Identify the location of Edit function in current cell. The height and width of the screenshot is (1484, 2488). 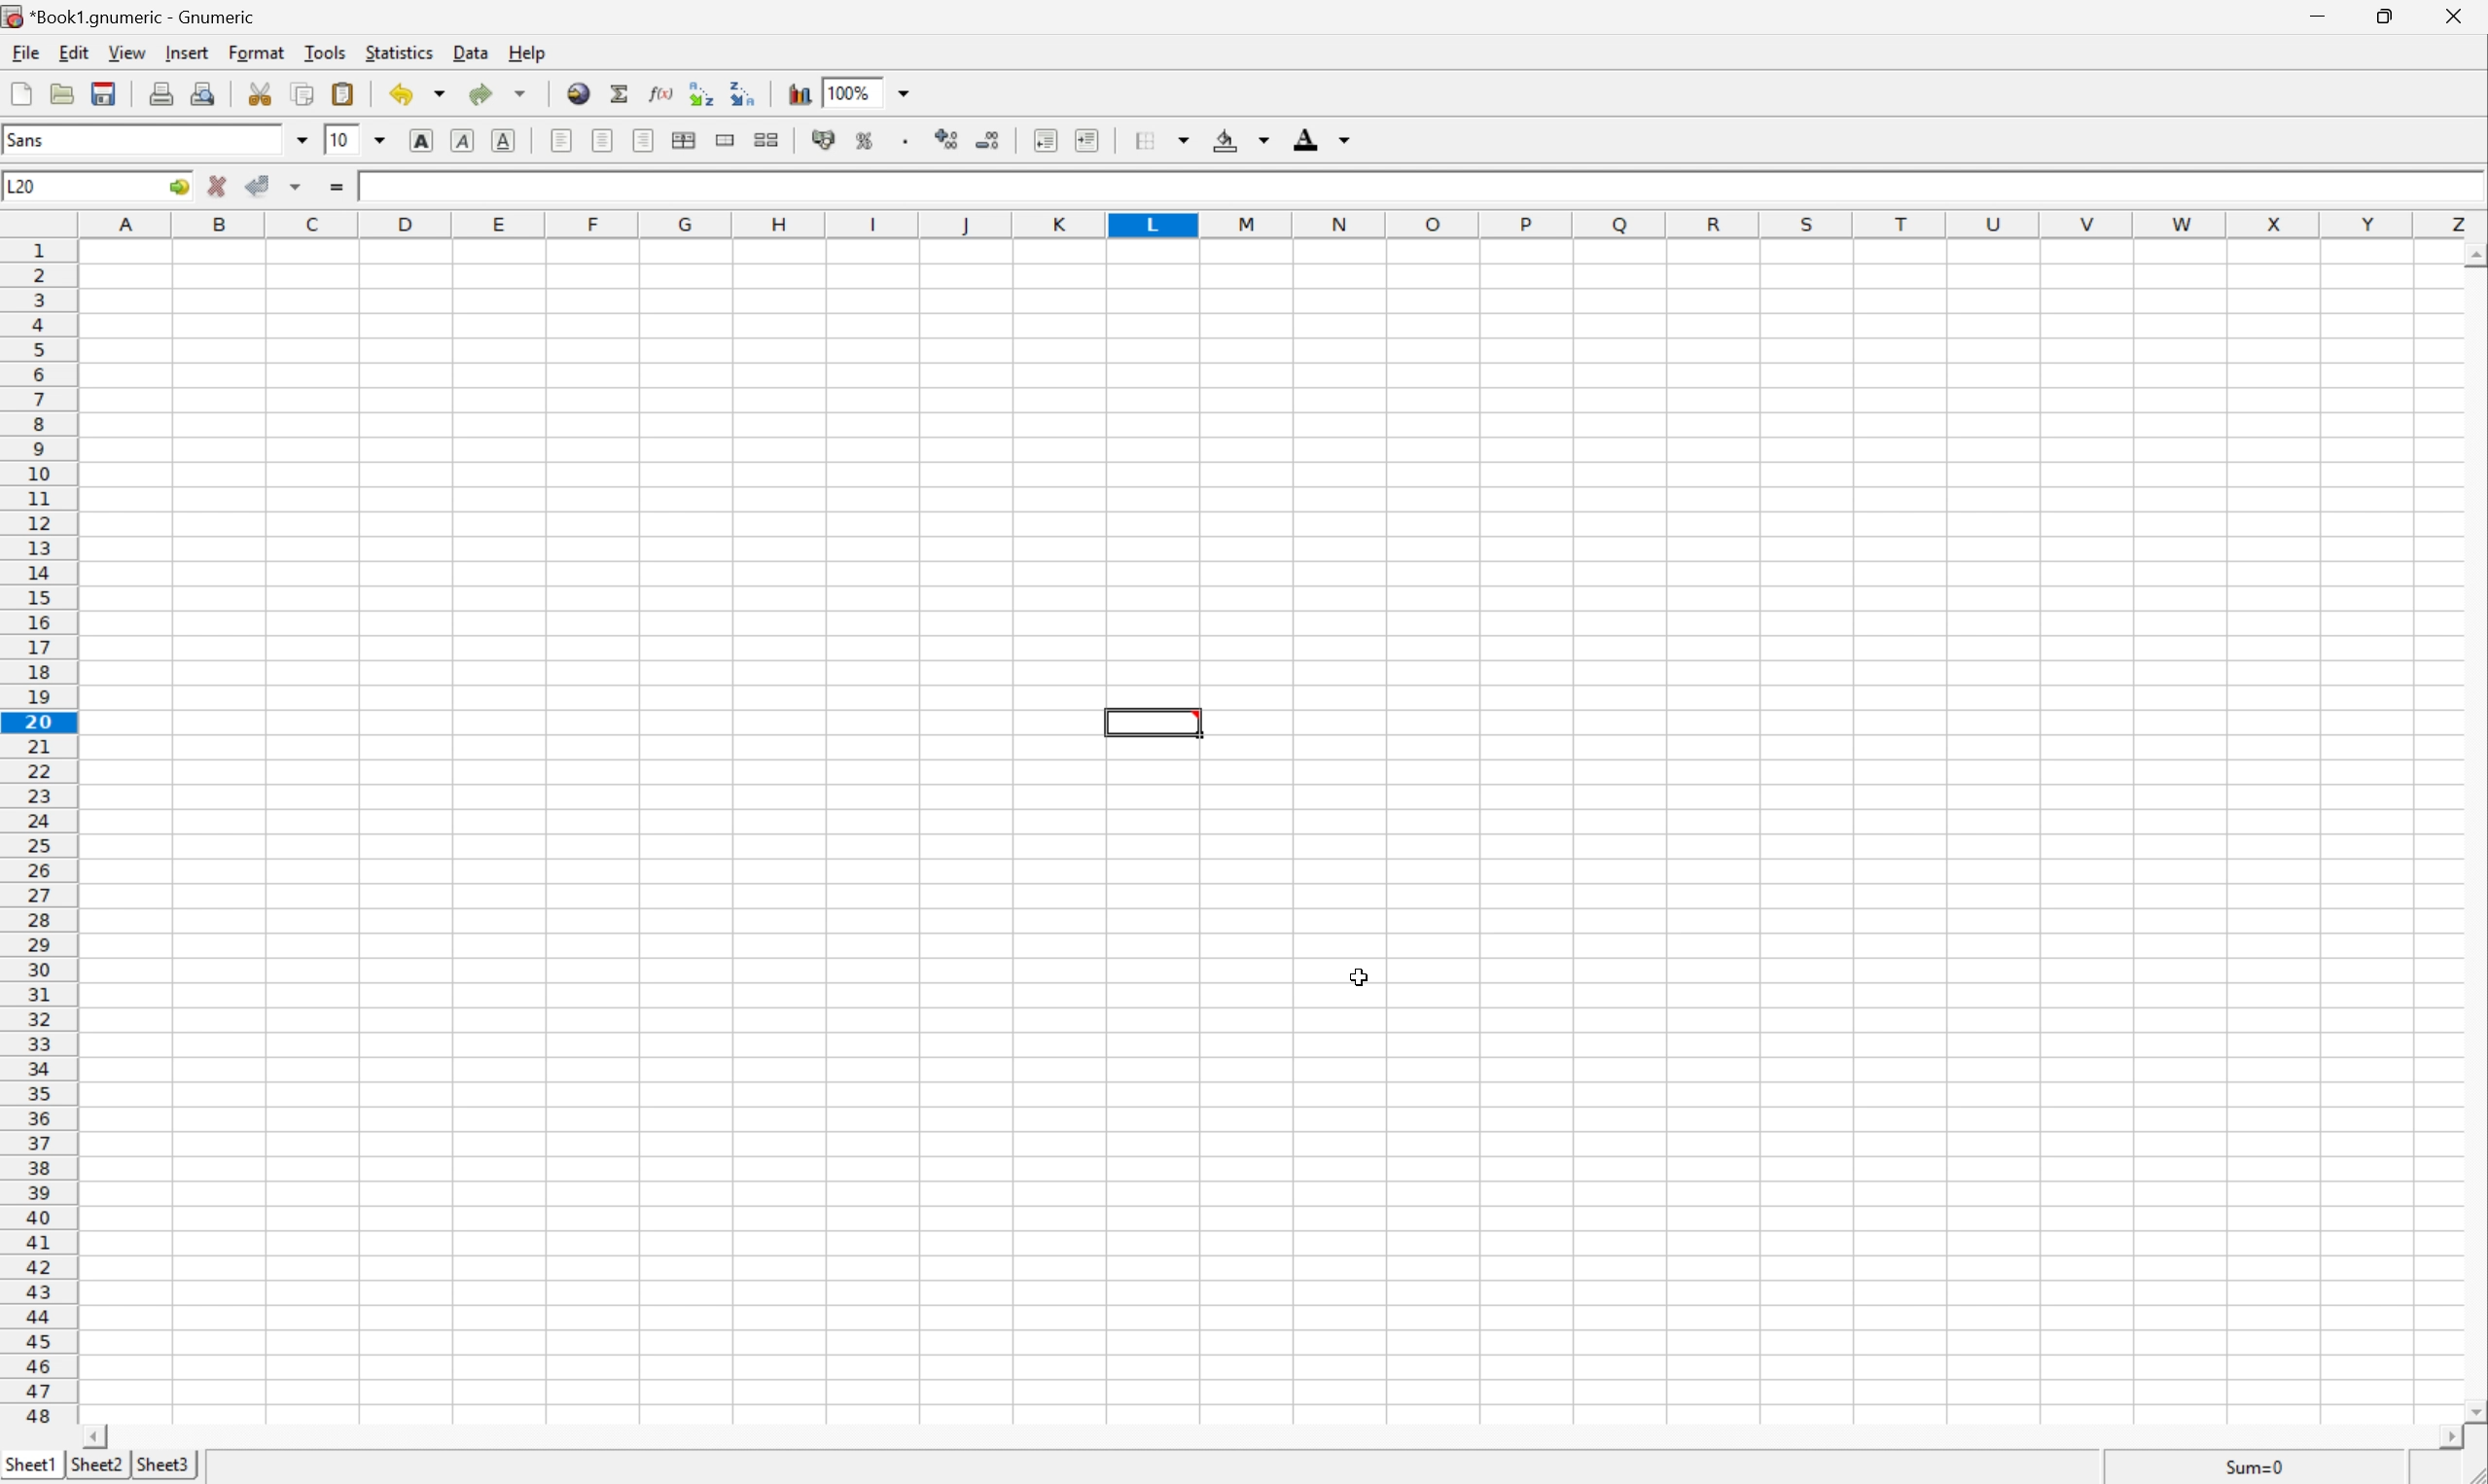
(661, 92).